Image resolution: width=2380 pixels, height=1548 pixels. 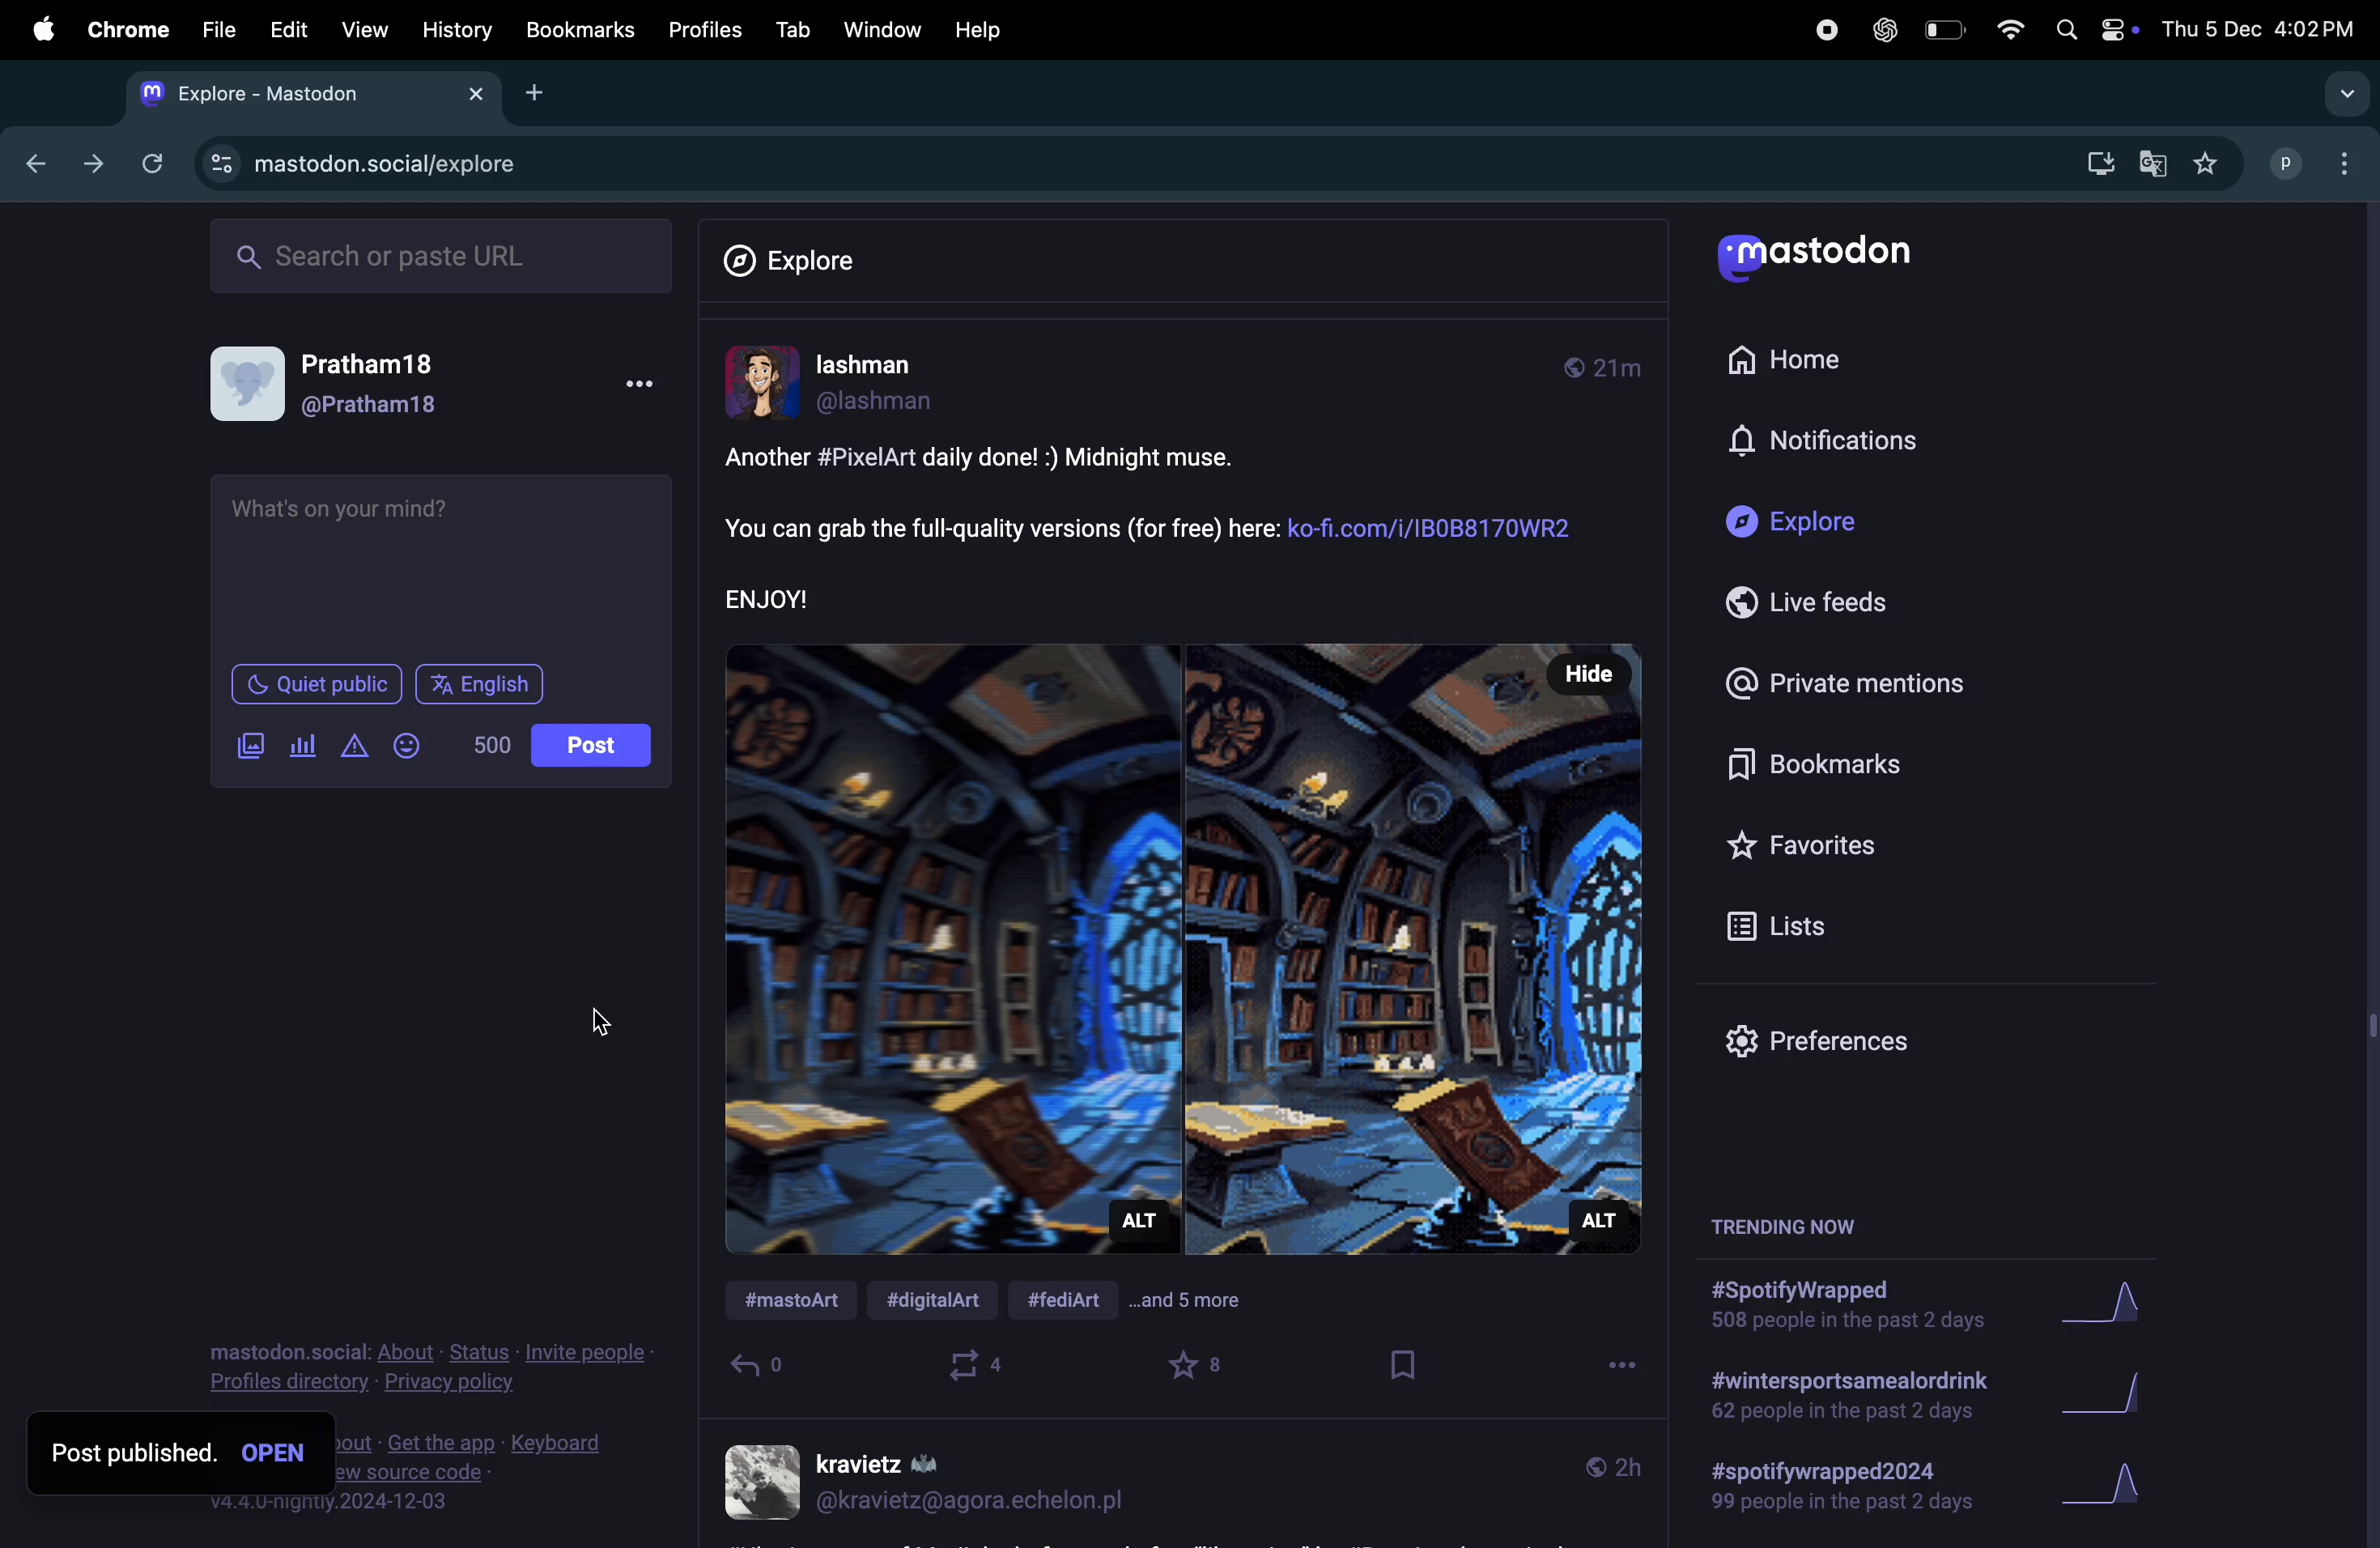 What do you see at coordinates (2093, 29) in the screenshot?
I see `apple widgets` at bounding box center [2093, 29].